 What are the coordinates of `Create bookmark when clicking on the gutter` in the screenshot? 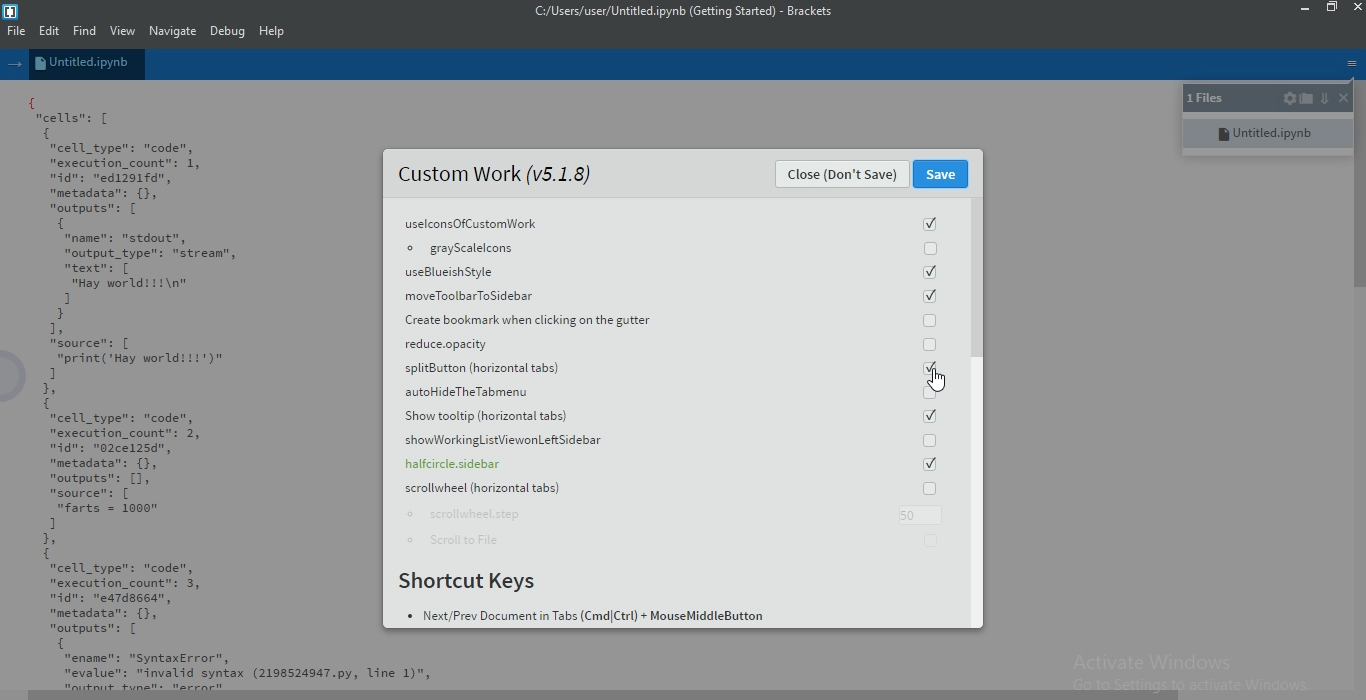 It's located at (682, 318).